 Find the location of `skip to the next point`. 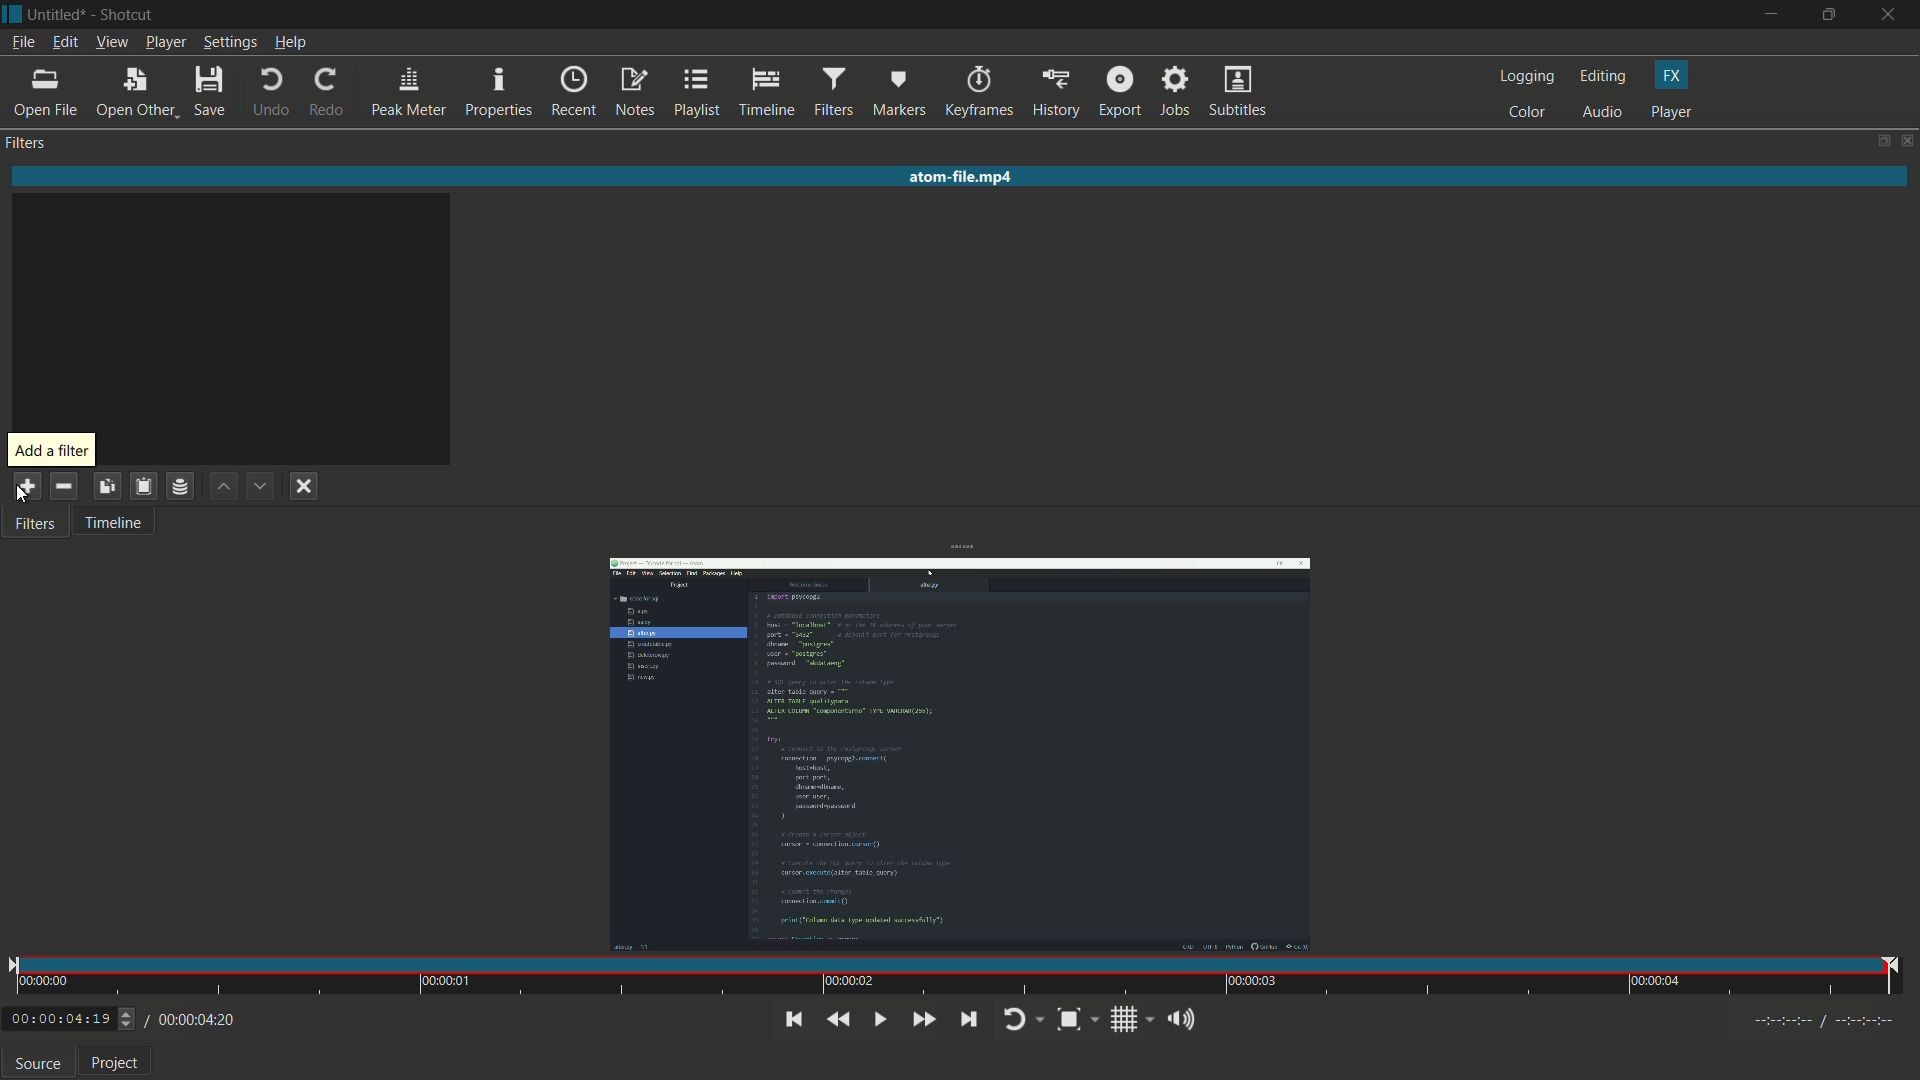

skip to the next point is located at coordinates (975, 1020).